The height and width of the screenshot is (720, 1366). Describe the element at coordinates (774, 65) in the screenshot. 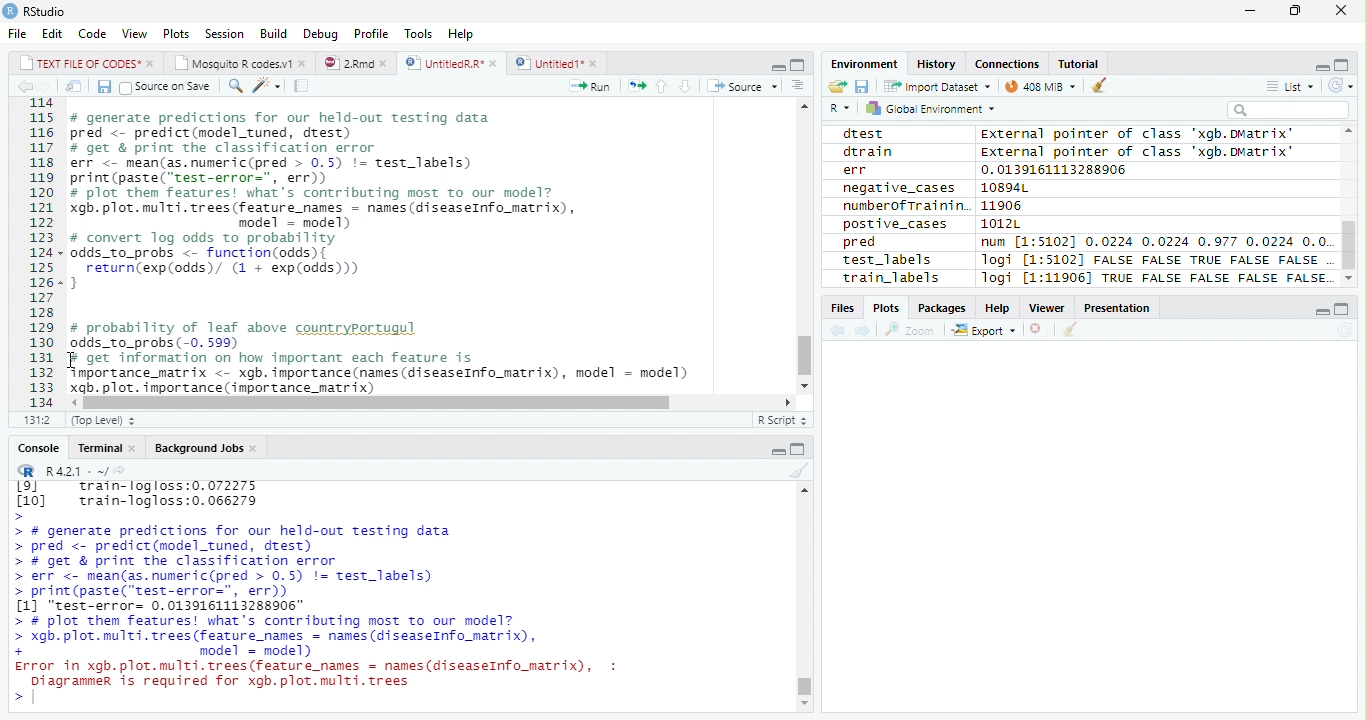

I see `Minimize` at that location.